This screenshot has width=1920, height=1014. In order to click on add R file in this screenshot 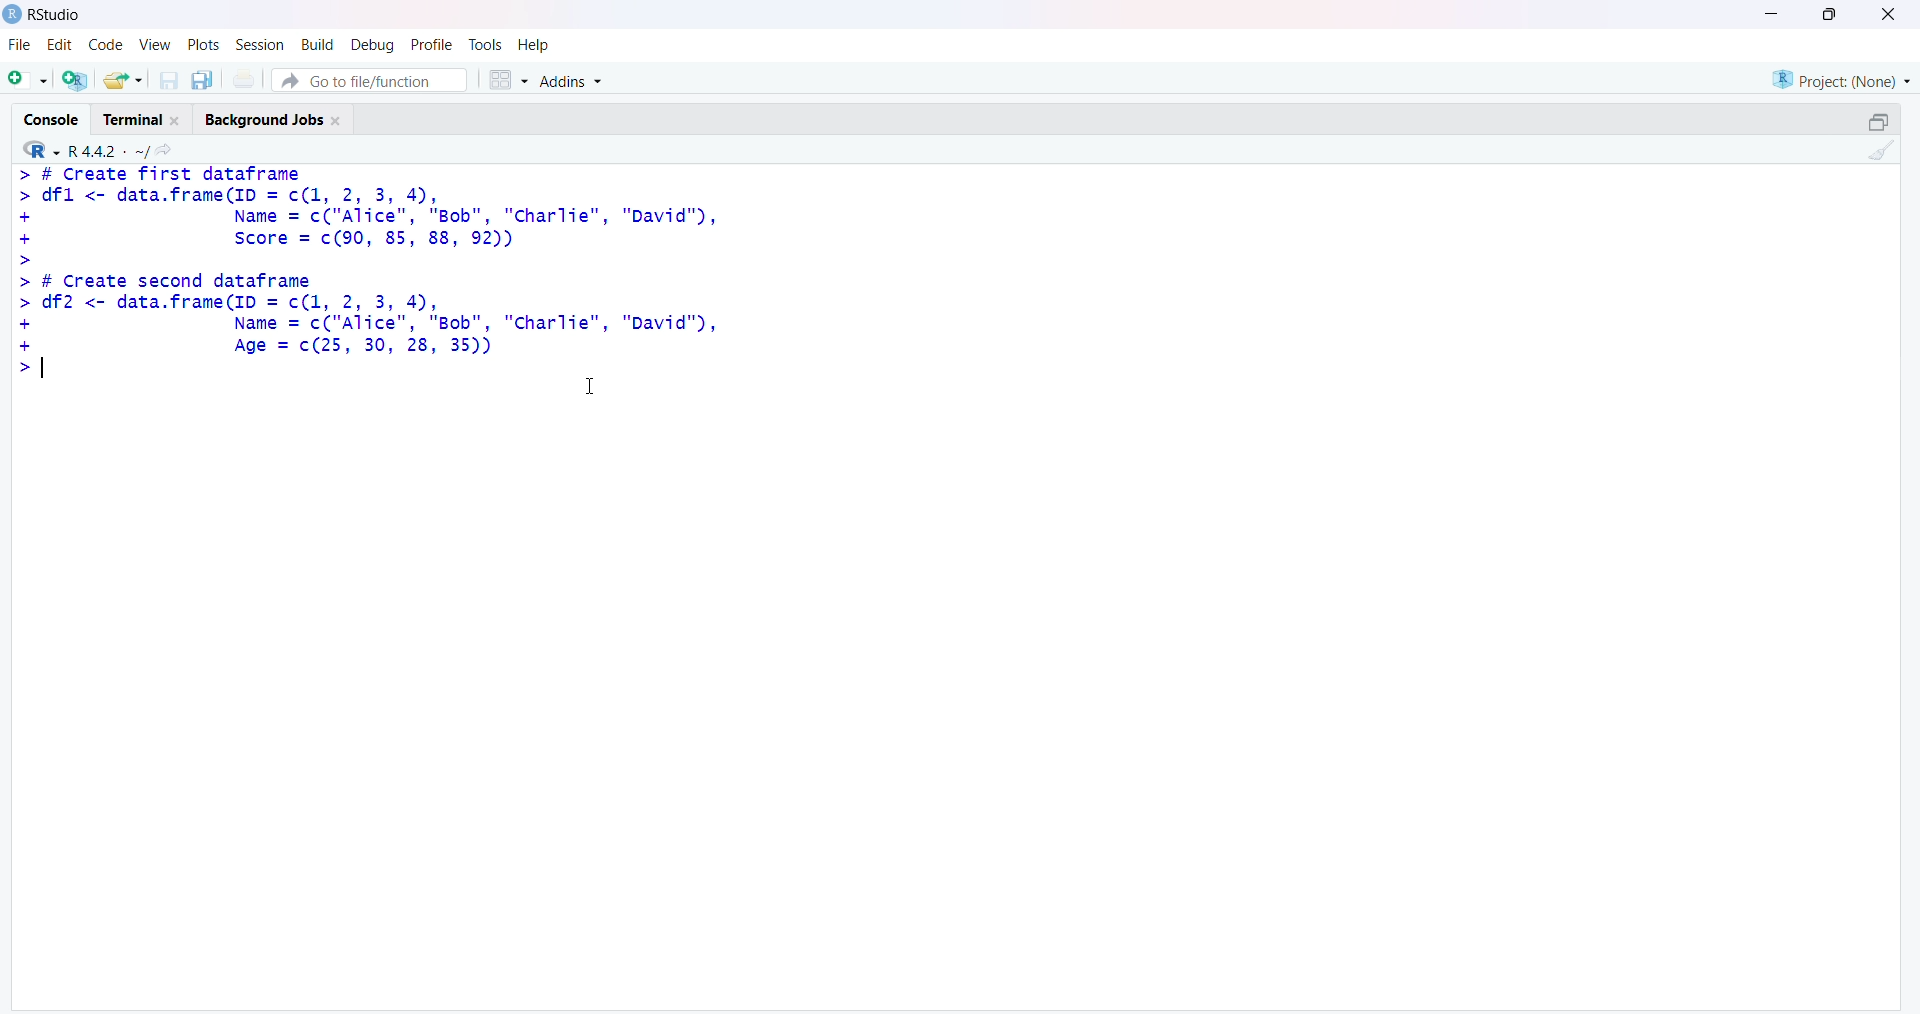, I will do `click(76, 80)`.